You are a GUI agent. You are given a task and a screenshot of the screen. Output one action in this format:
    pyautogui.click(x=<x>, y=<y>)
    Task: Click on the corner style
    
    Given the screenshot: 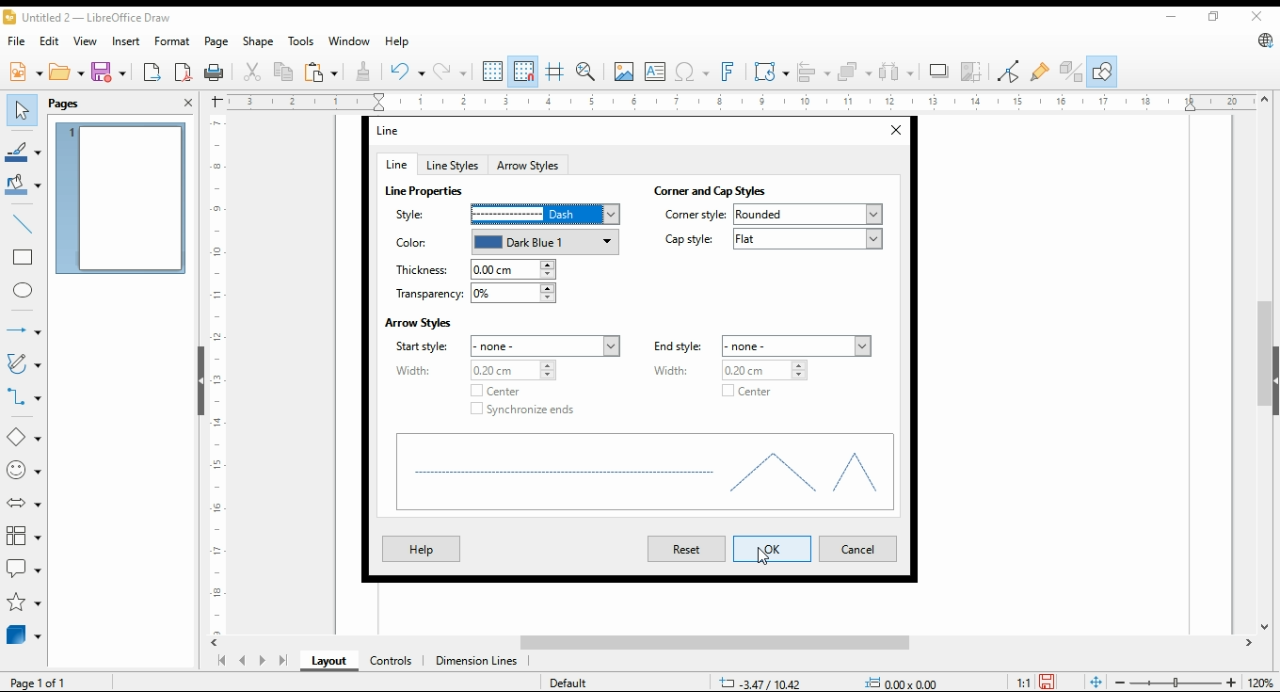 What is the action you would take?
    pyautogui.click(x=773, y=214)
    